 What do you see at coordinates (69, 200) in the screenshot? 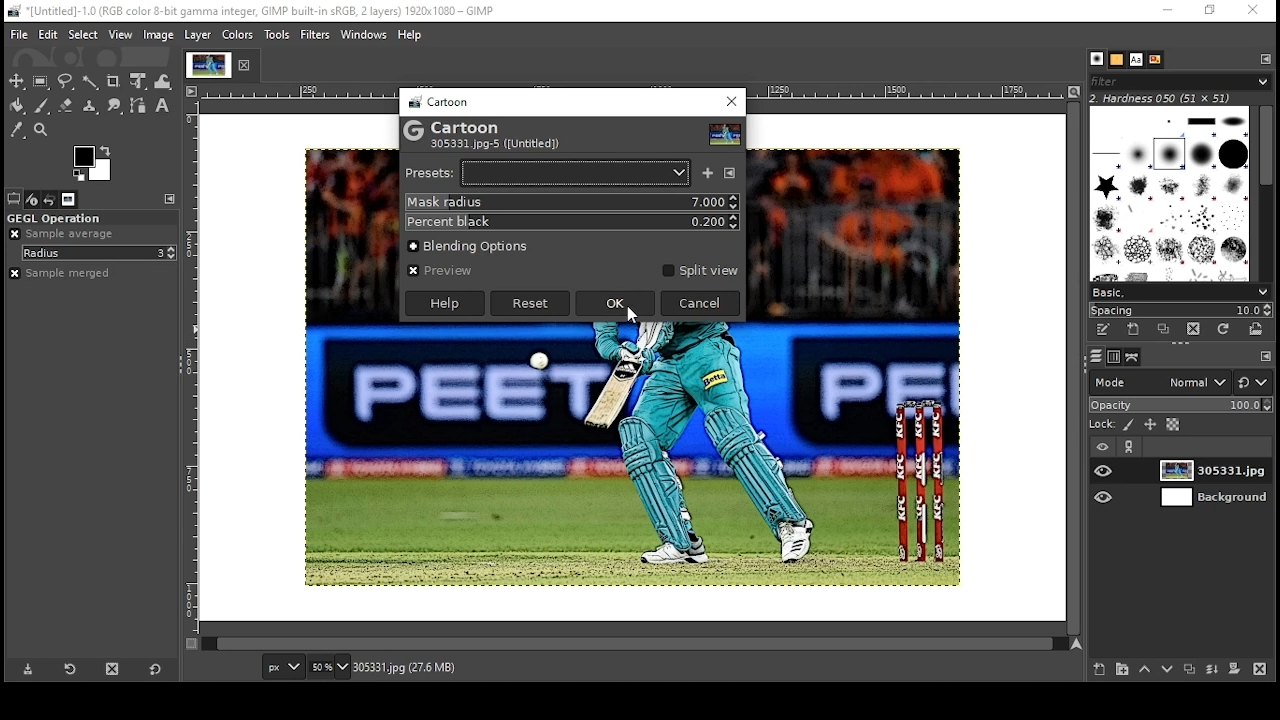
I see `images` at bounding box center [69, 200].